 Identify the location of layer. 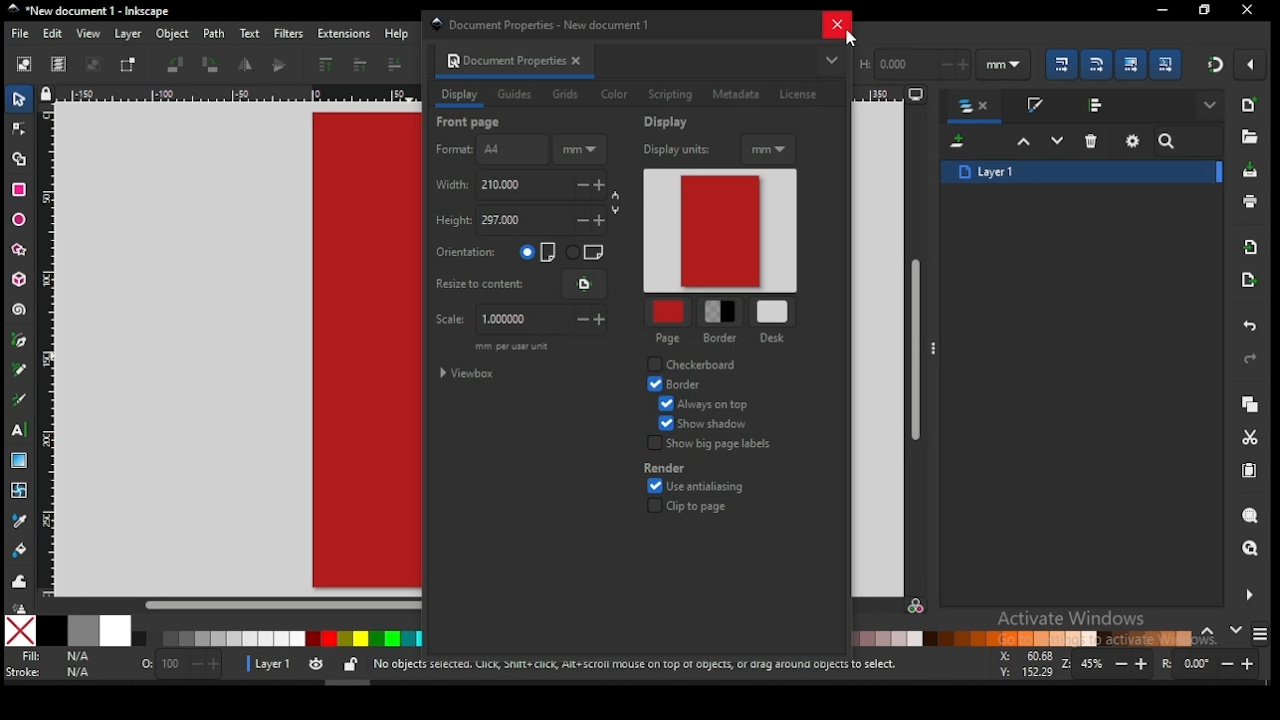
(128, 34).